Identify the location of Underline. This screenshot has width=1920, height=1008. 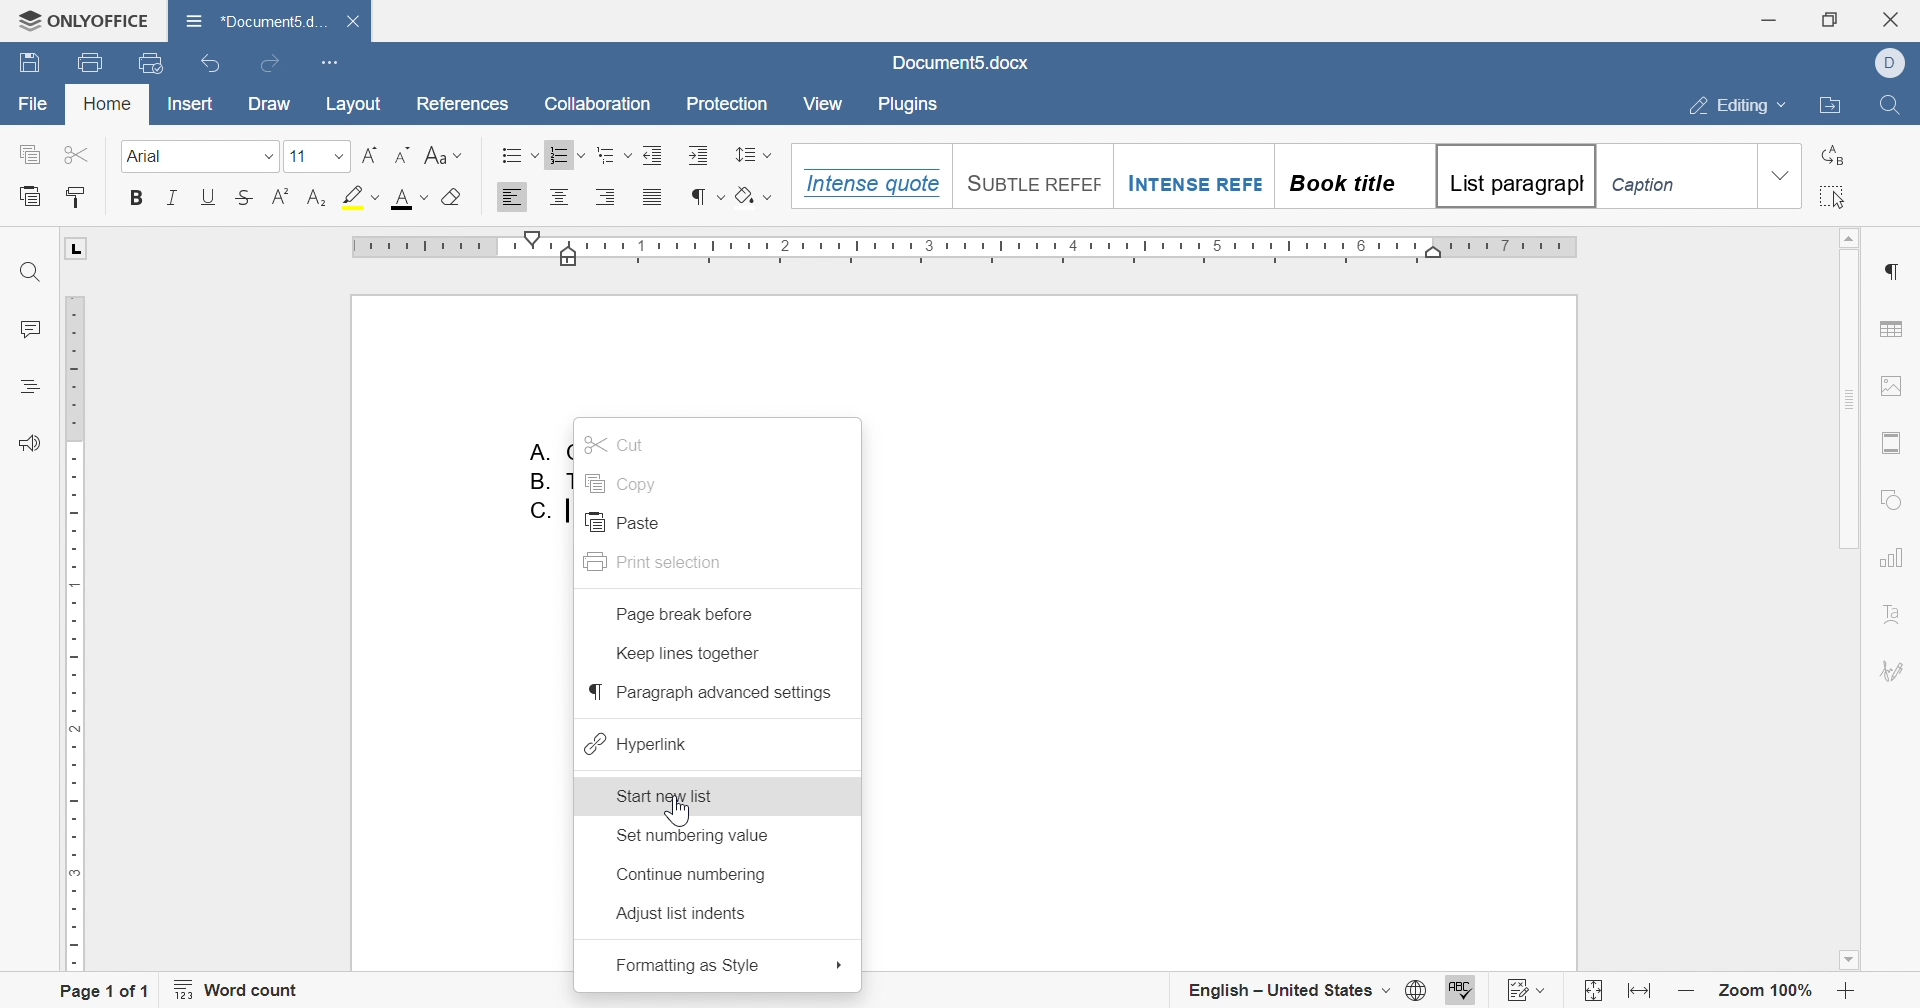
(208, 197).